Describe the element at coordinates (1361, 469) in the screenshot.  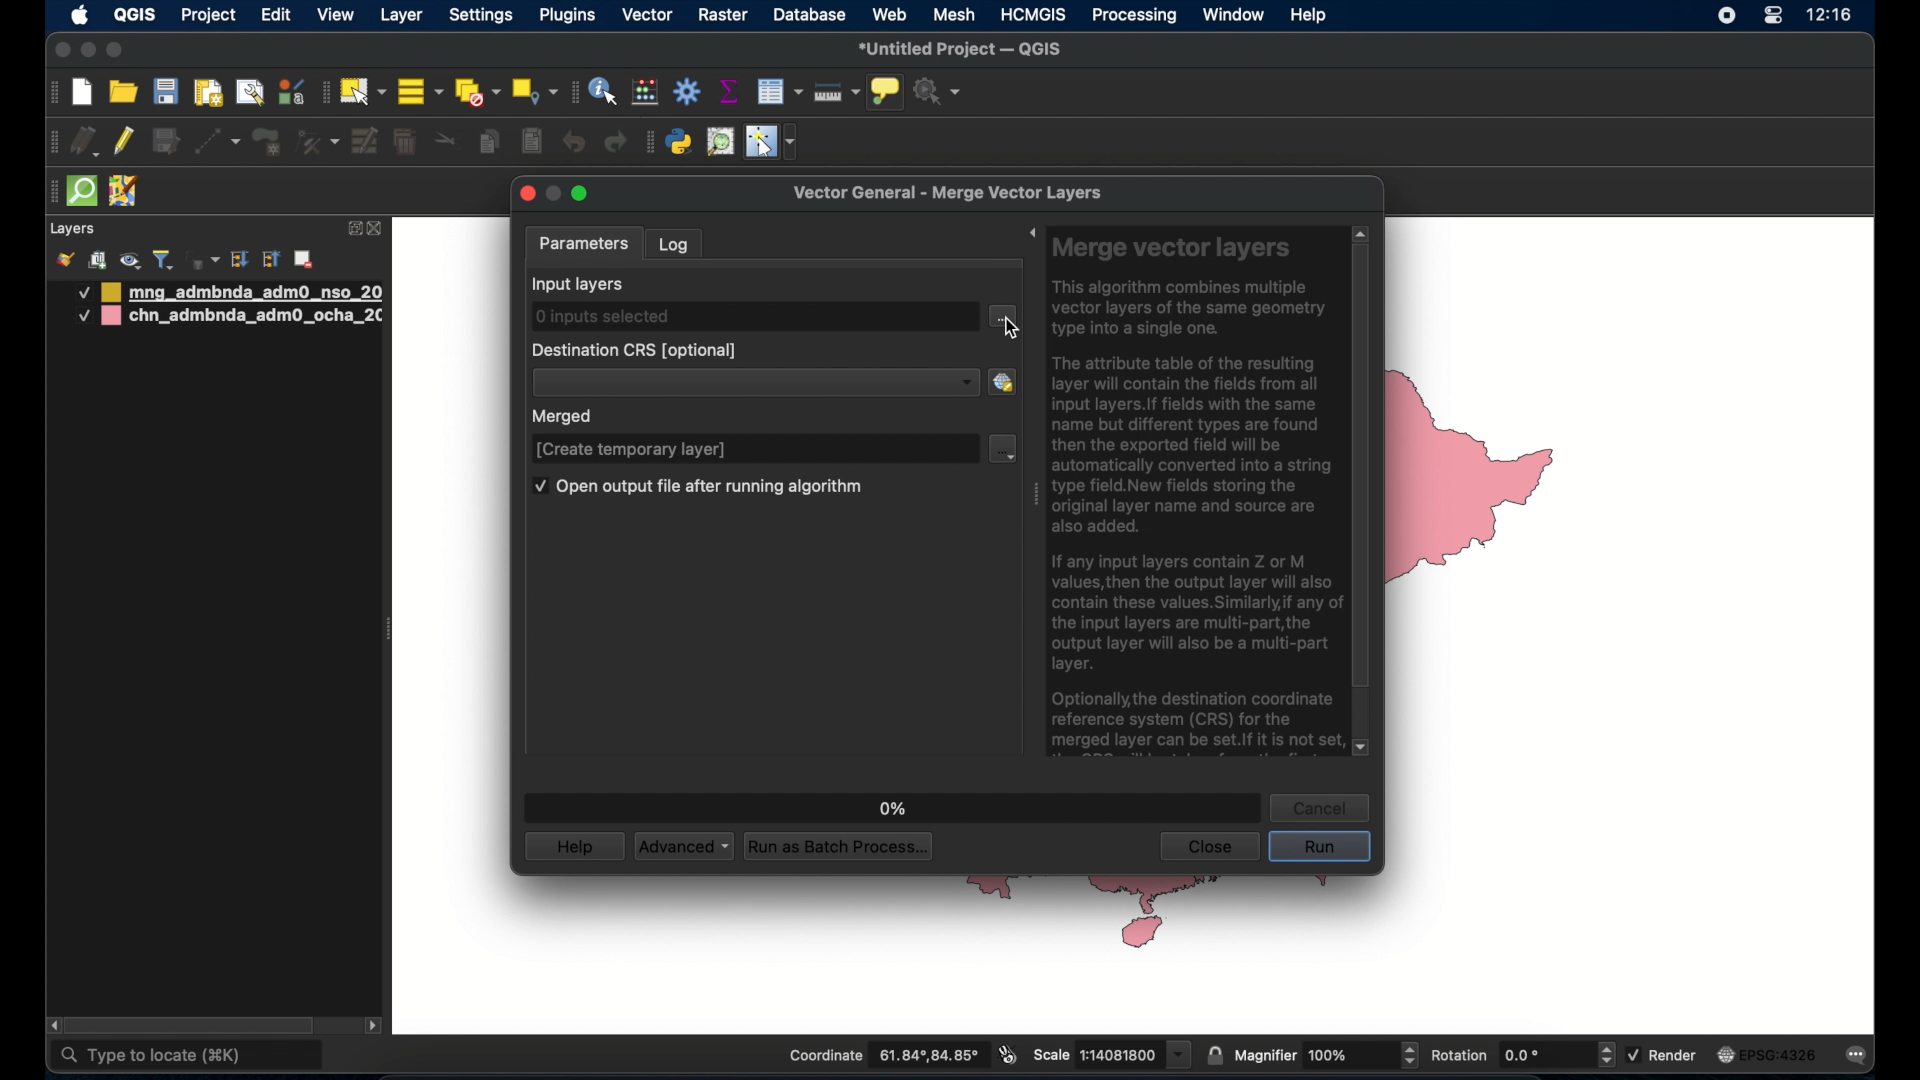
I see `scroll box` at that location.